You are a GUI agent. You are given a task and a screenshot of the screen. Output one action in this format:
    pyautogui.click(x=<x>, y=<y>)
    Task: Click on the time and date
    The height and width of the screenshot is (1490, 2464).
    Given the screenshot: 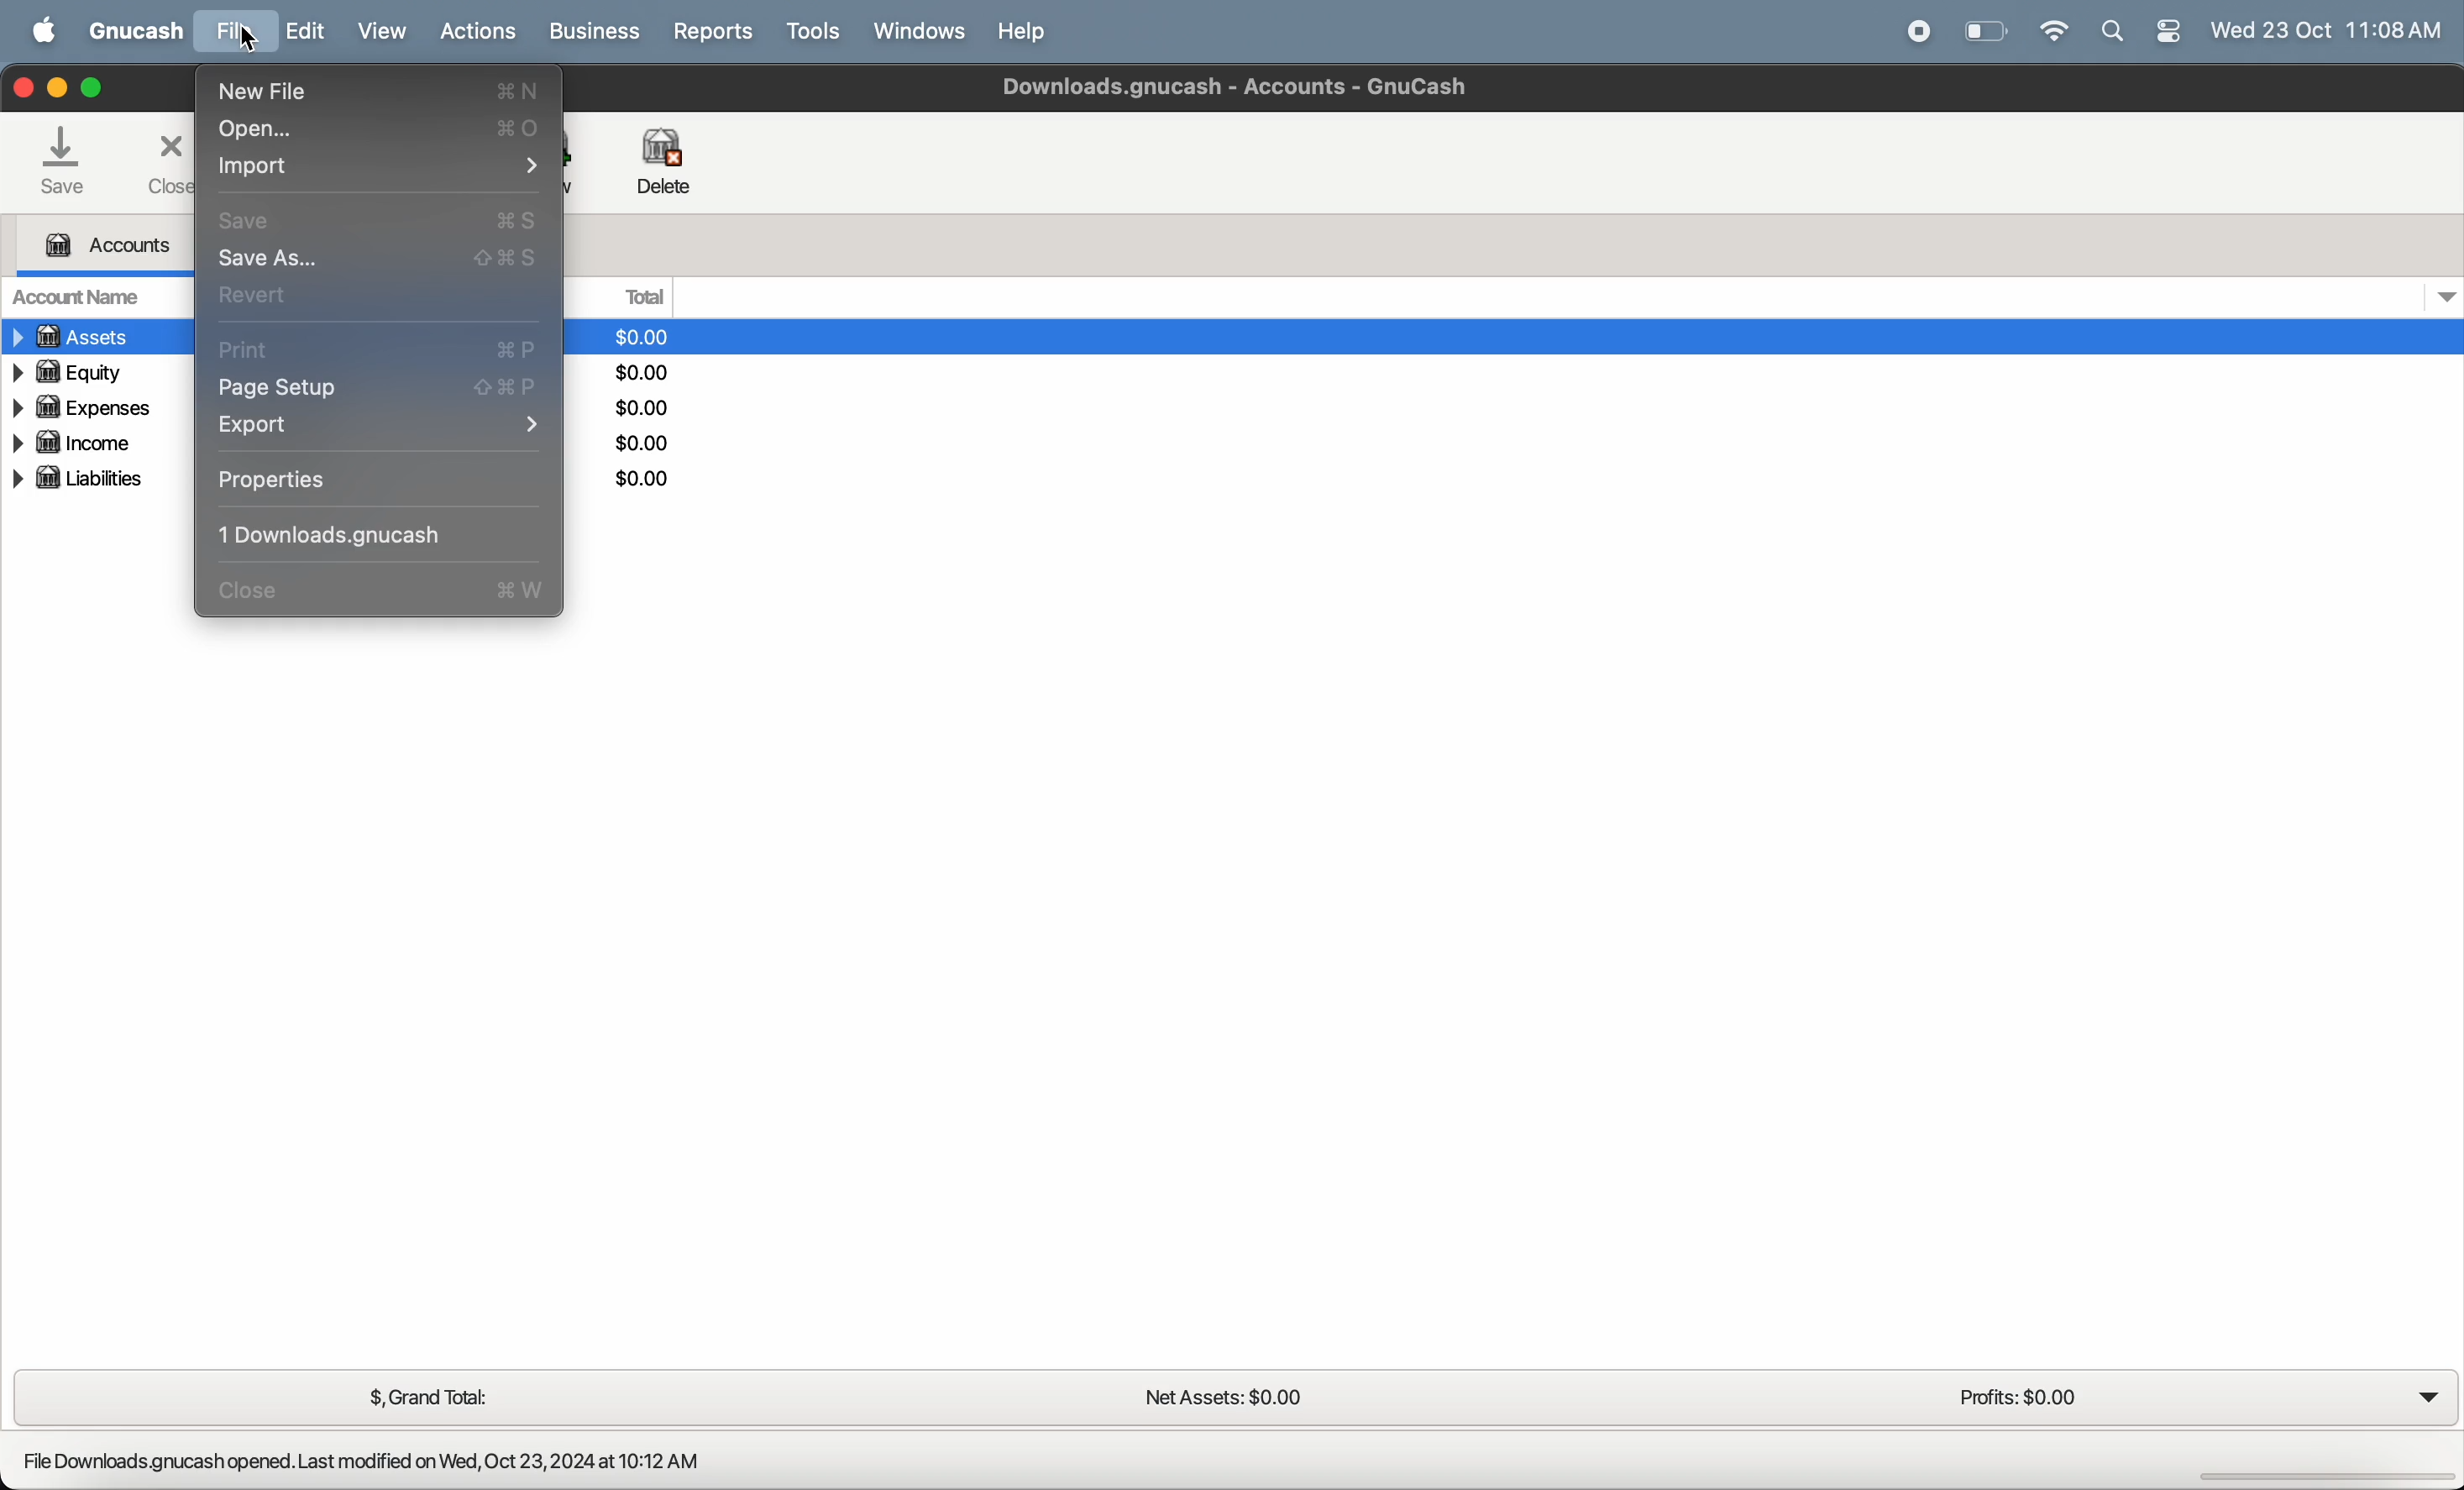 What is the action you would take?
    pyautogui.click(x=2329, y=32)
    